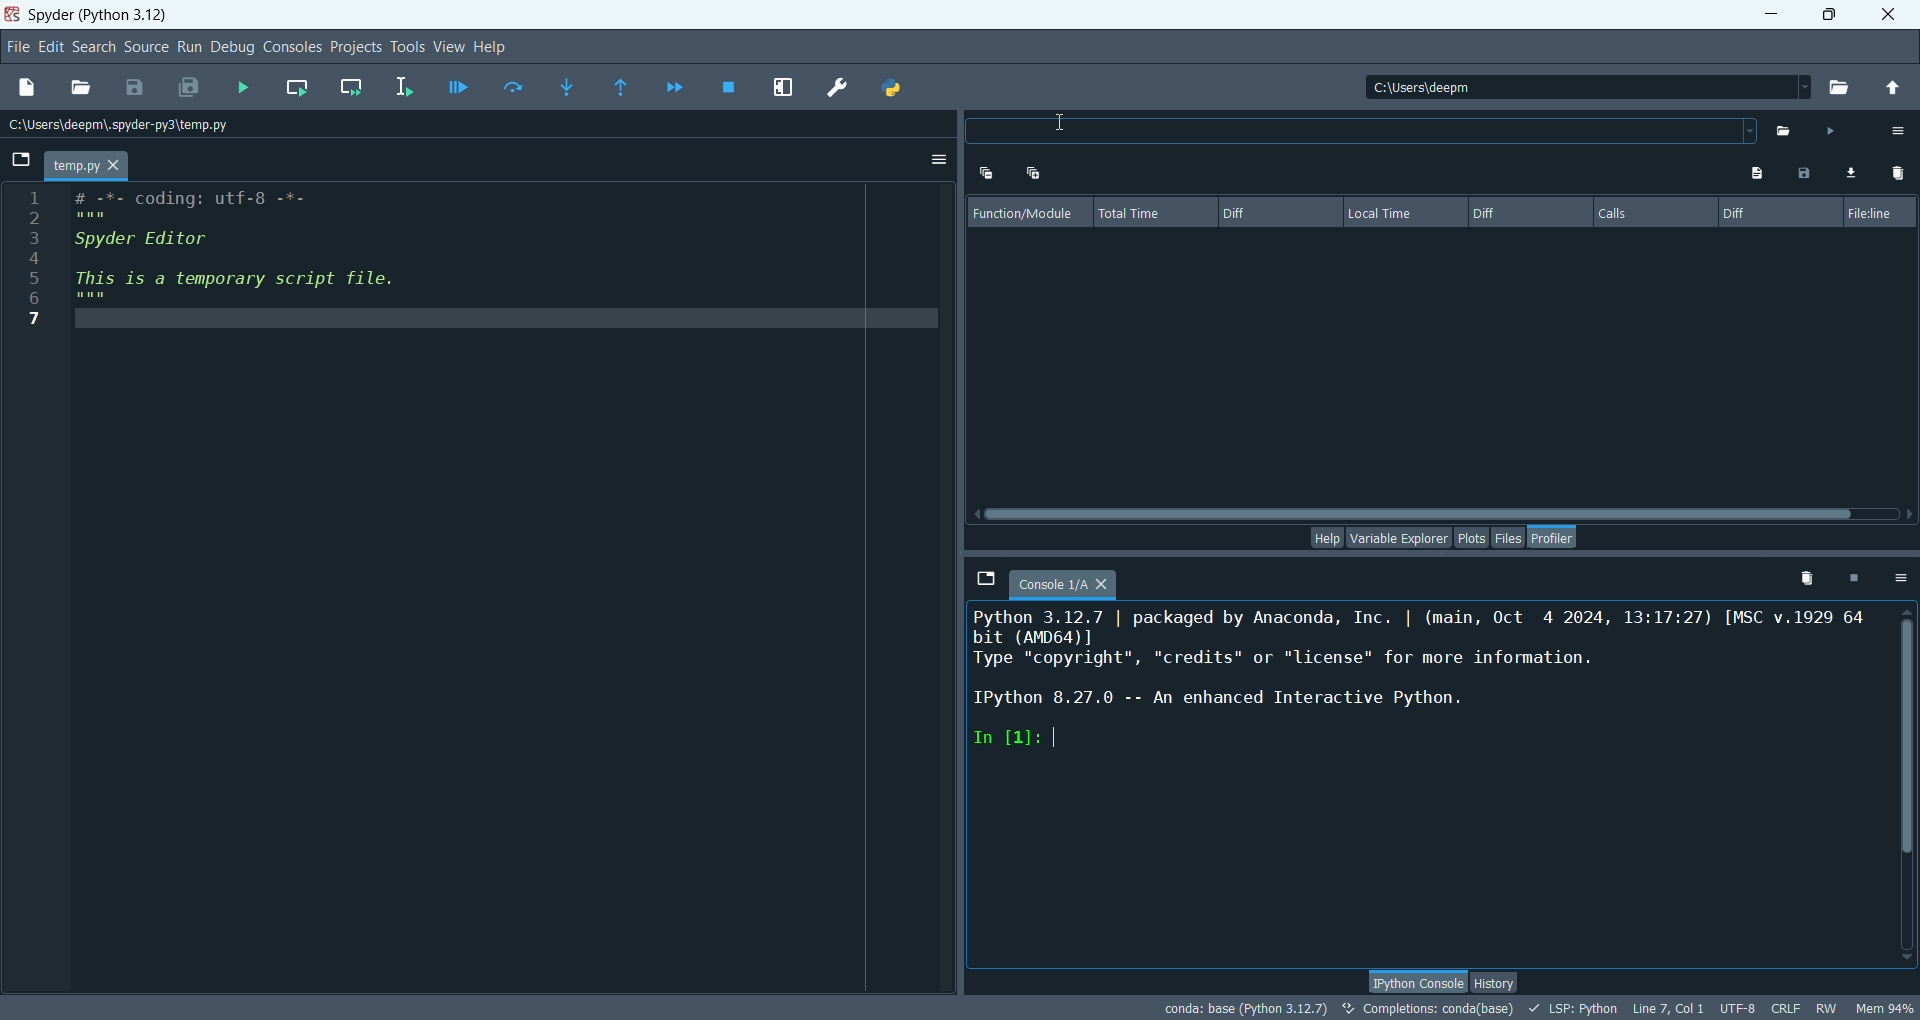 The image size is (1920, 1020). I want to click on Mem, so click(1883, 1006).